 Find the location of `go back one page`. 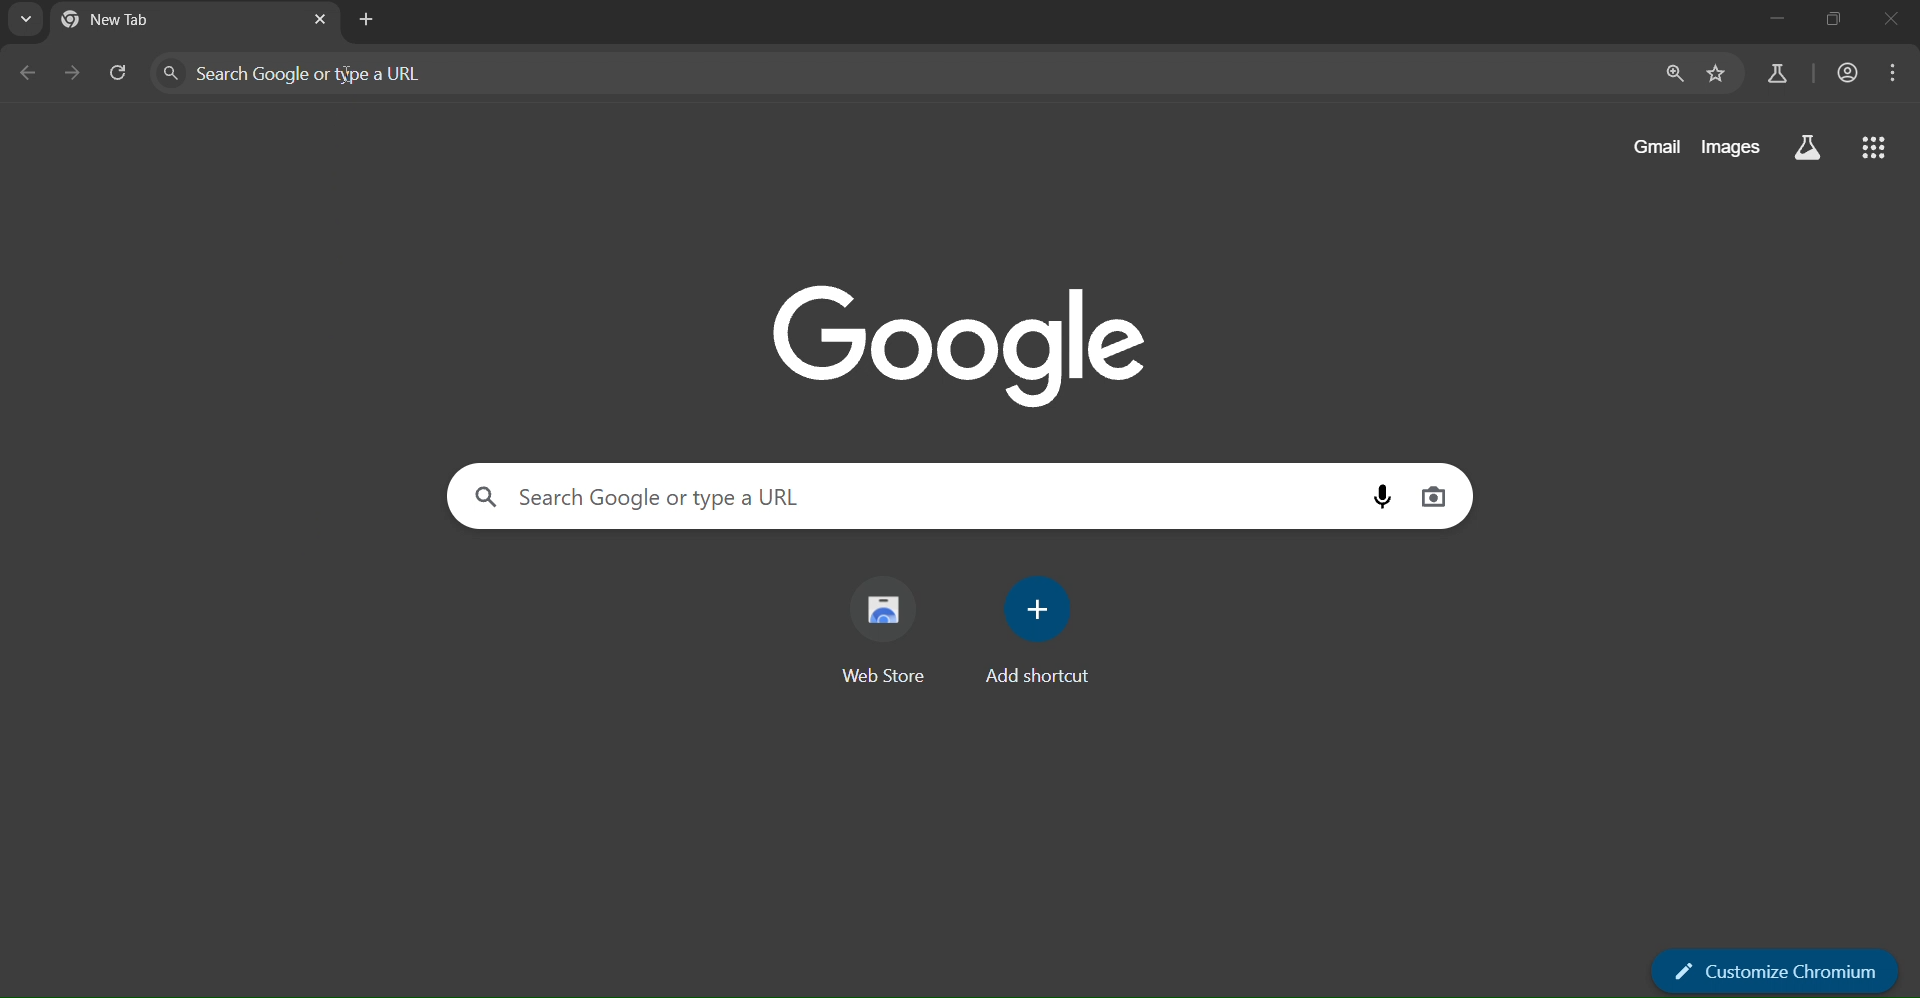

go back one page is located at coordinates (23, 74).